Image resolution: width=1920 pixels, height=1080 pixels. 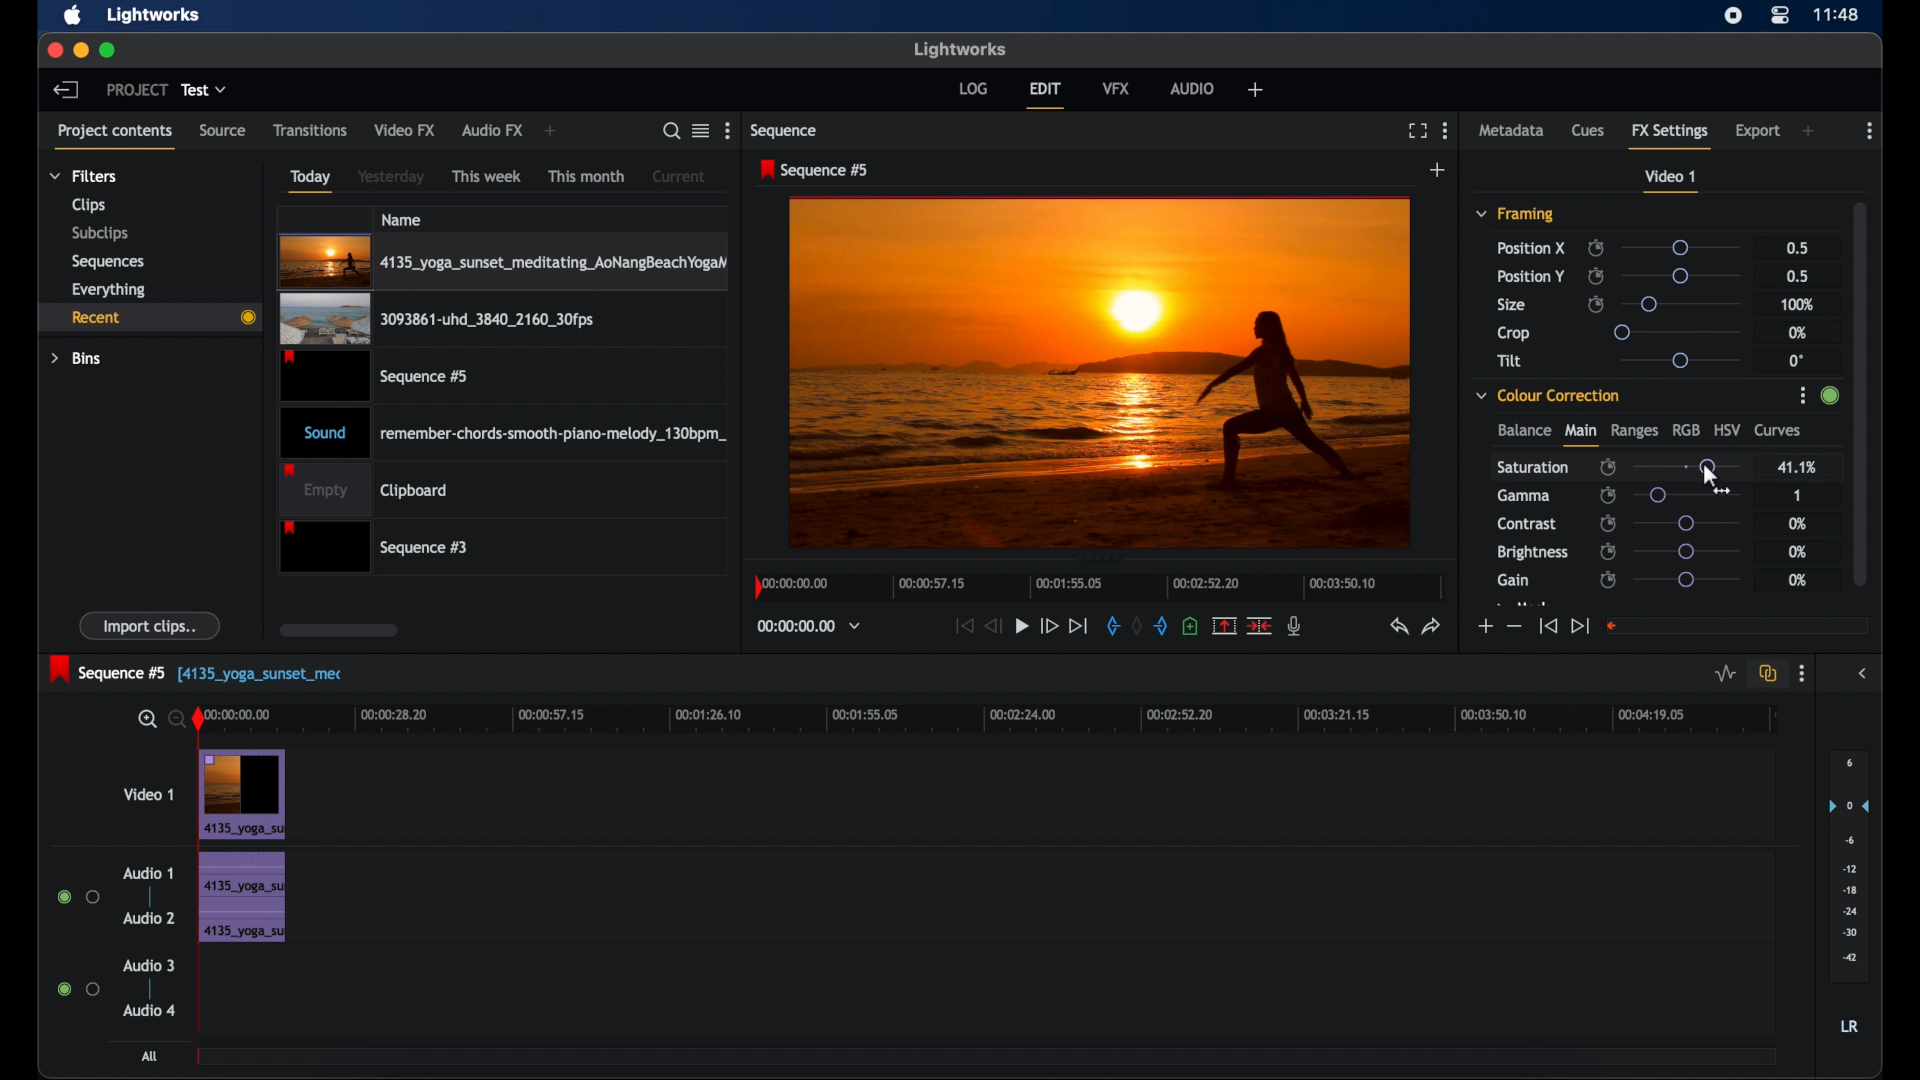 What do you see at coordinates (1848, 867) in the screenshot?
I see `audio output levels` at bounding box center [1848, 867].